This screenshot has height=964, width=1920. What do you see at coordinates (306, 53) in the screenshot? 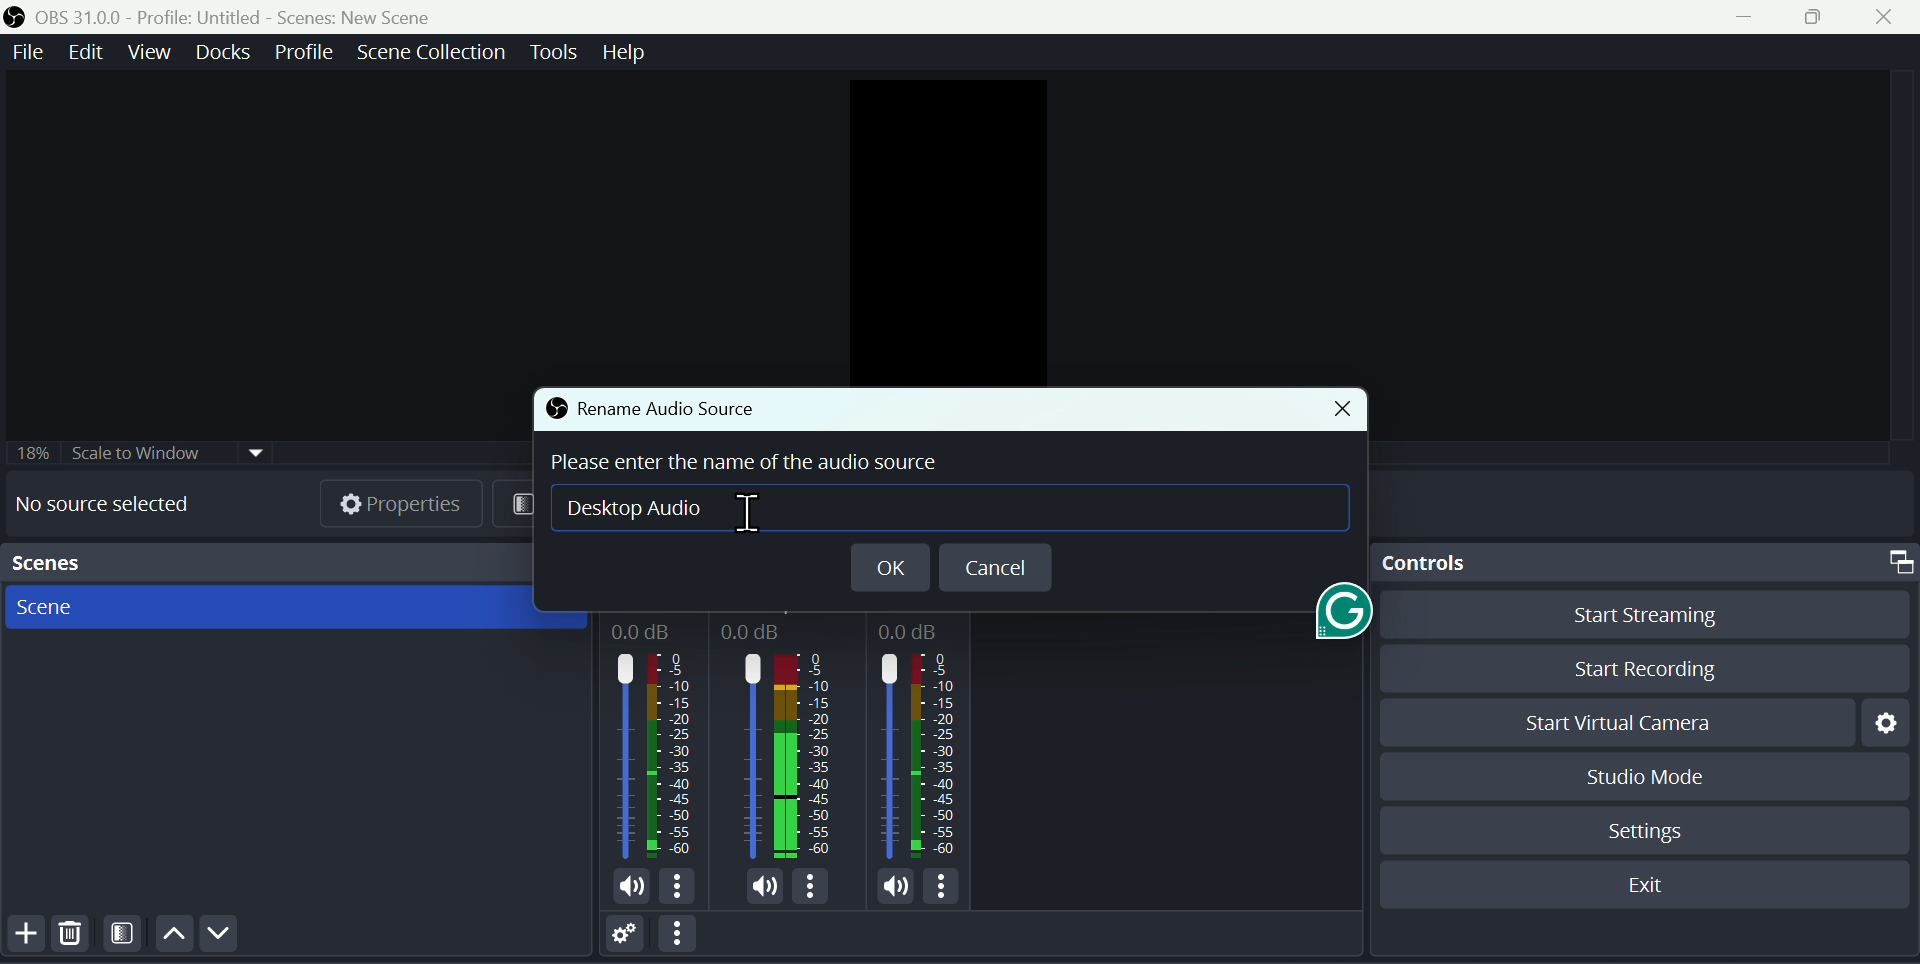
I see `Profile` at bounding box center [306, 53].